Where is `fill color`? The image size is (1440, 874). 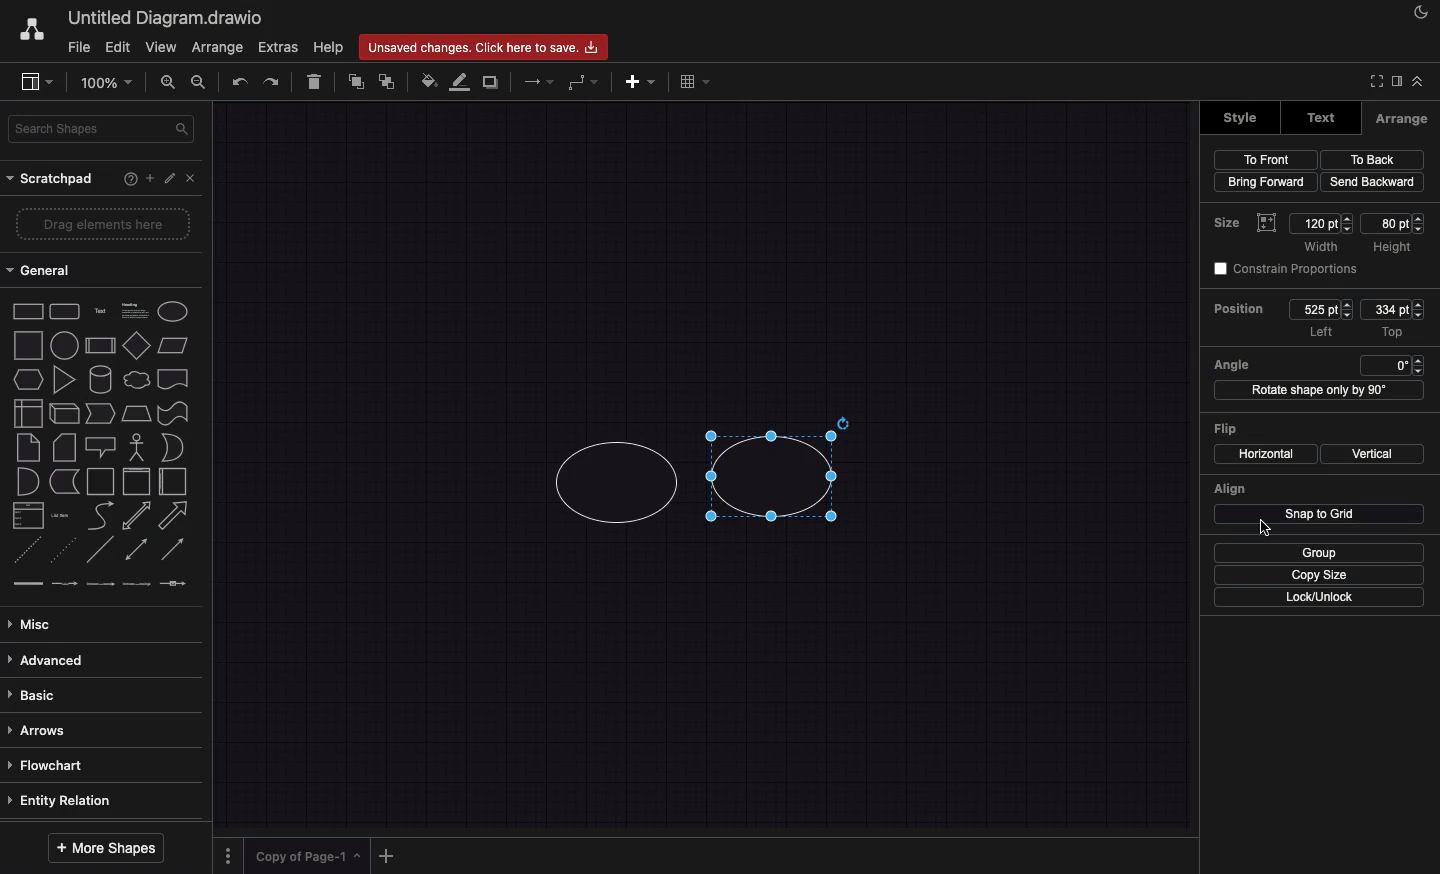 fill color is located at coordinates (426, 82).